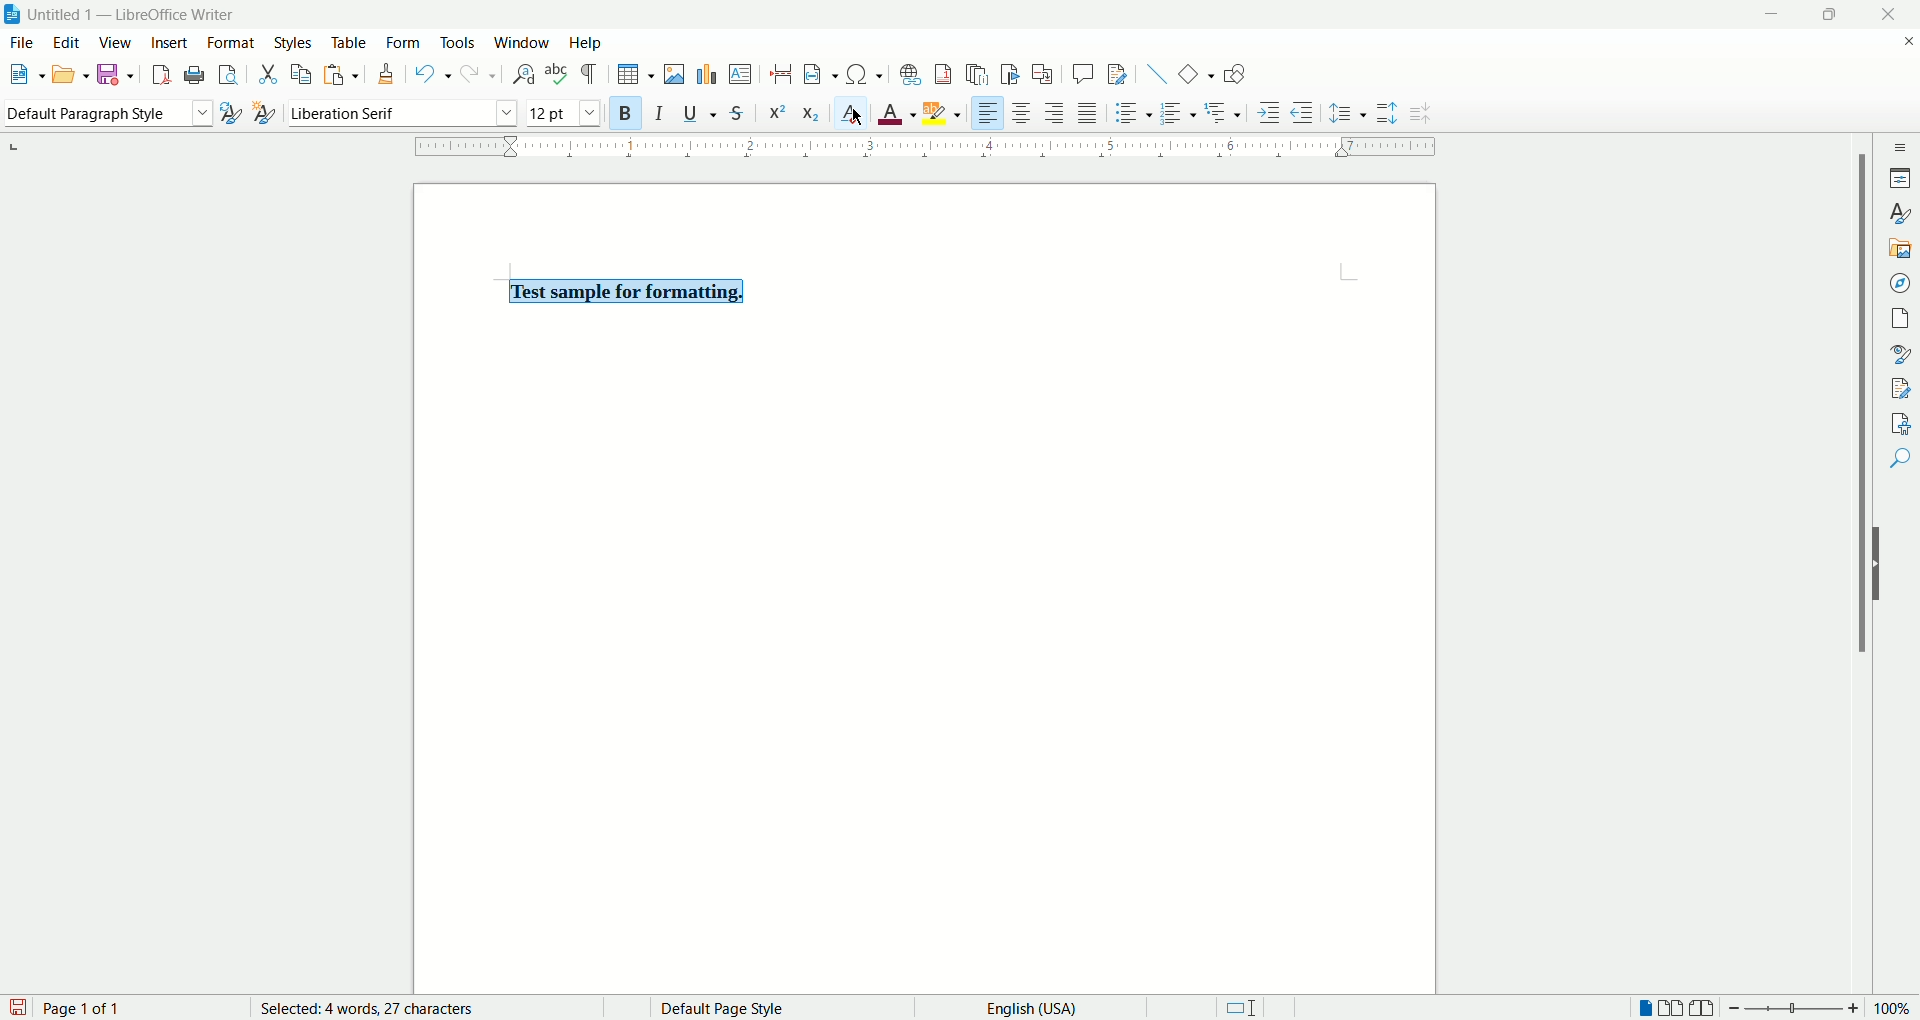  Describe the element at coordinates (1900, 353) in the screenshot. I see `style inspector` at that location.